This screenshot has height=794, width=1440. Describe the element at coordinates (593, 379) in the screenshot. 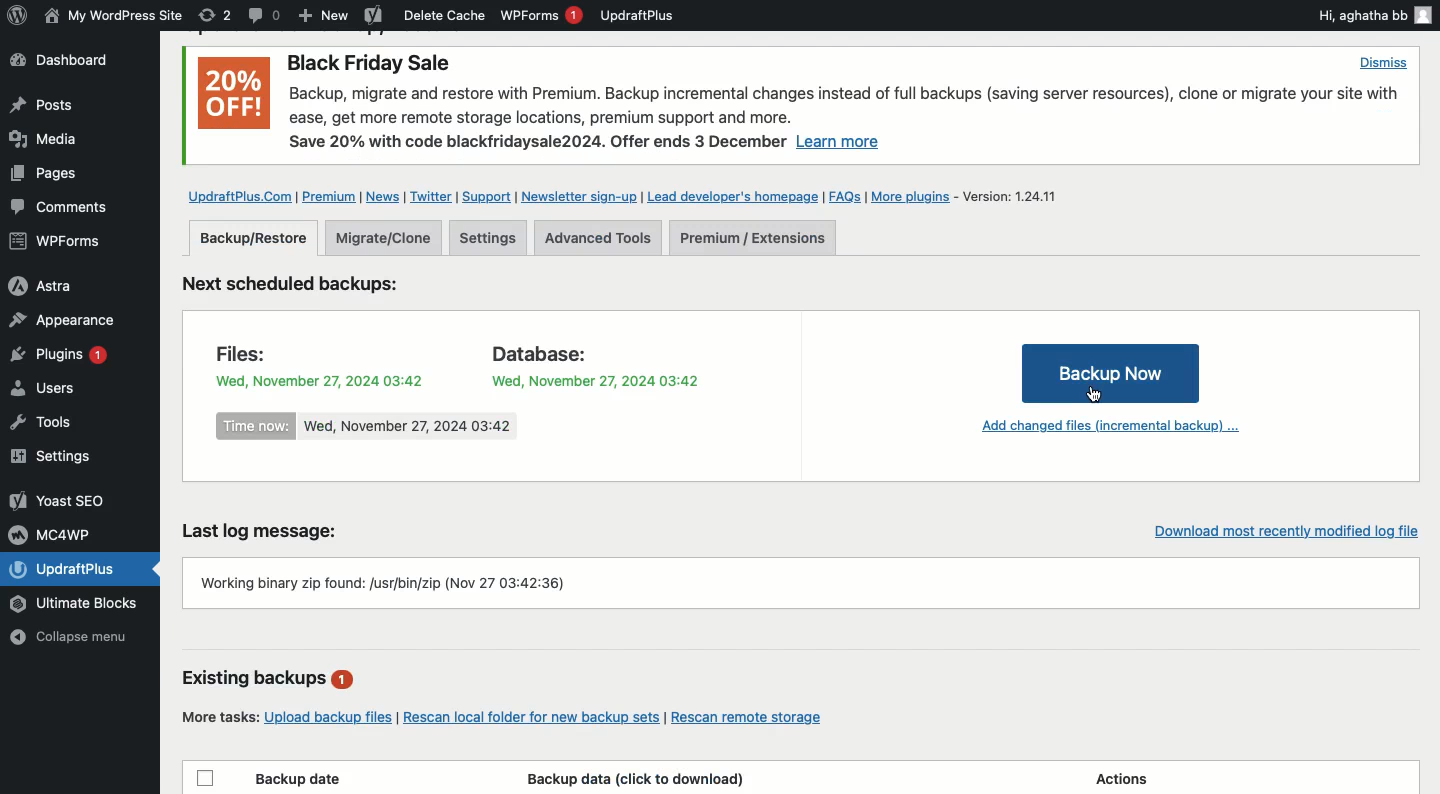

I see `Wed, November 27, 2024 03:42` at that location.